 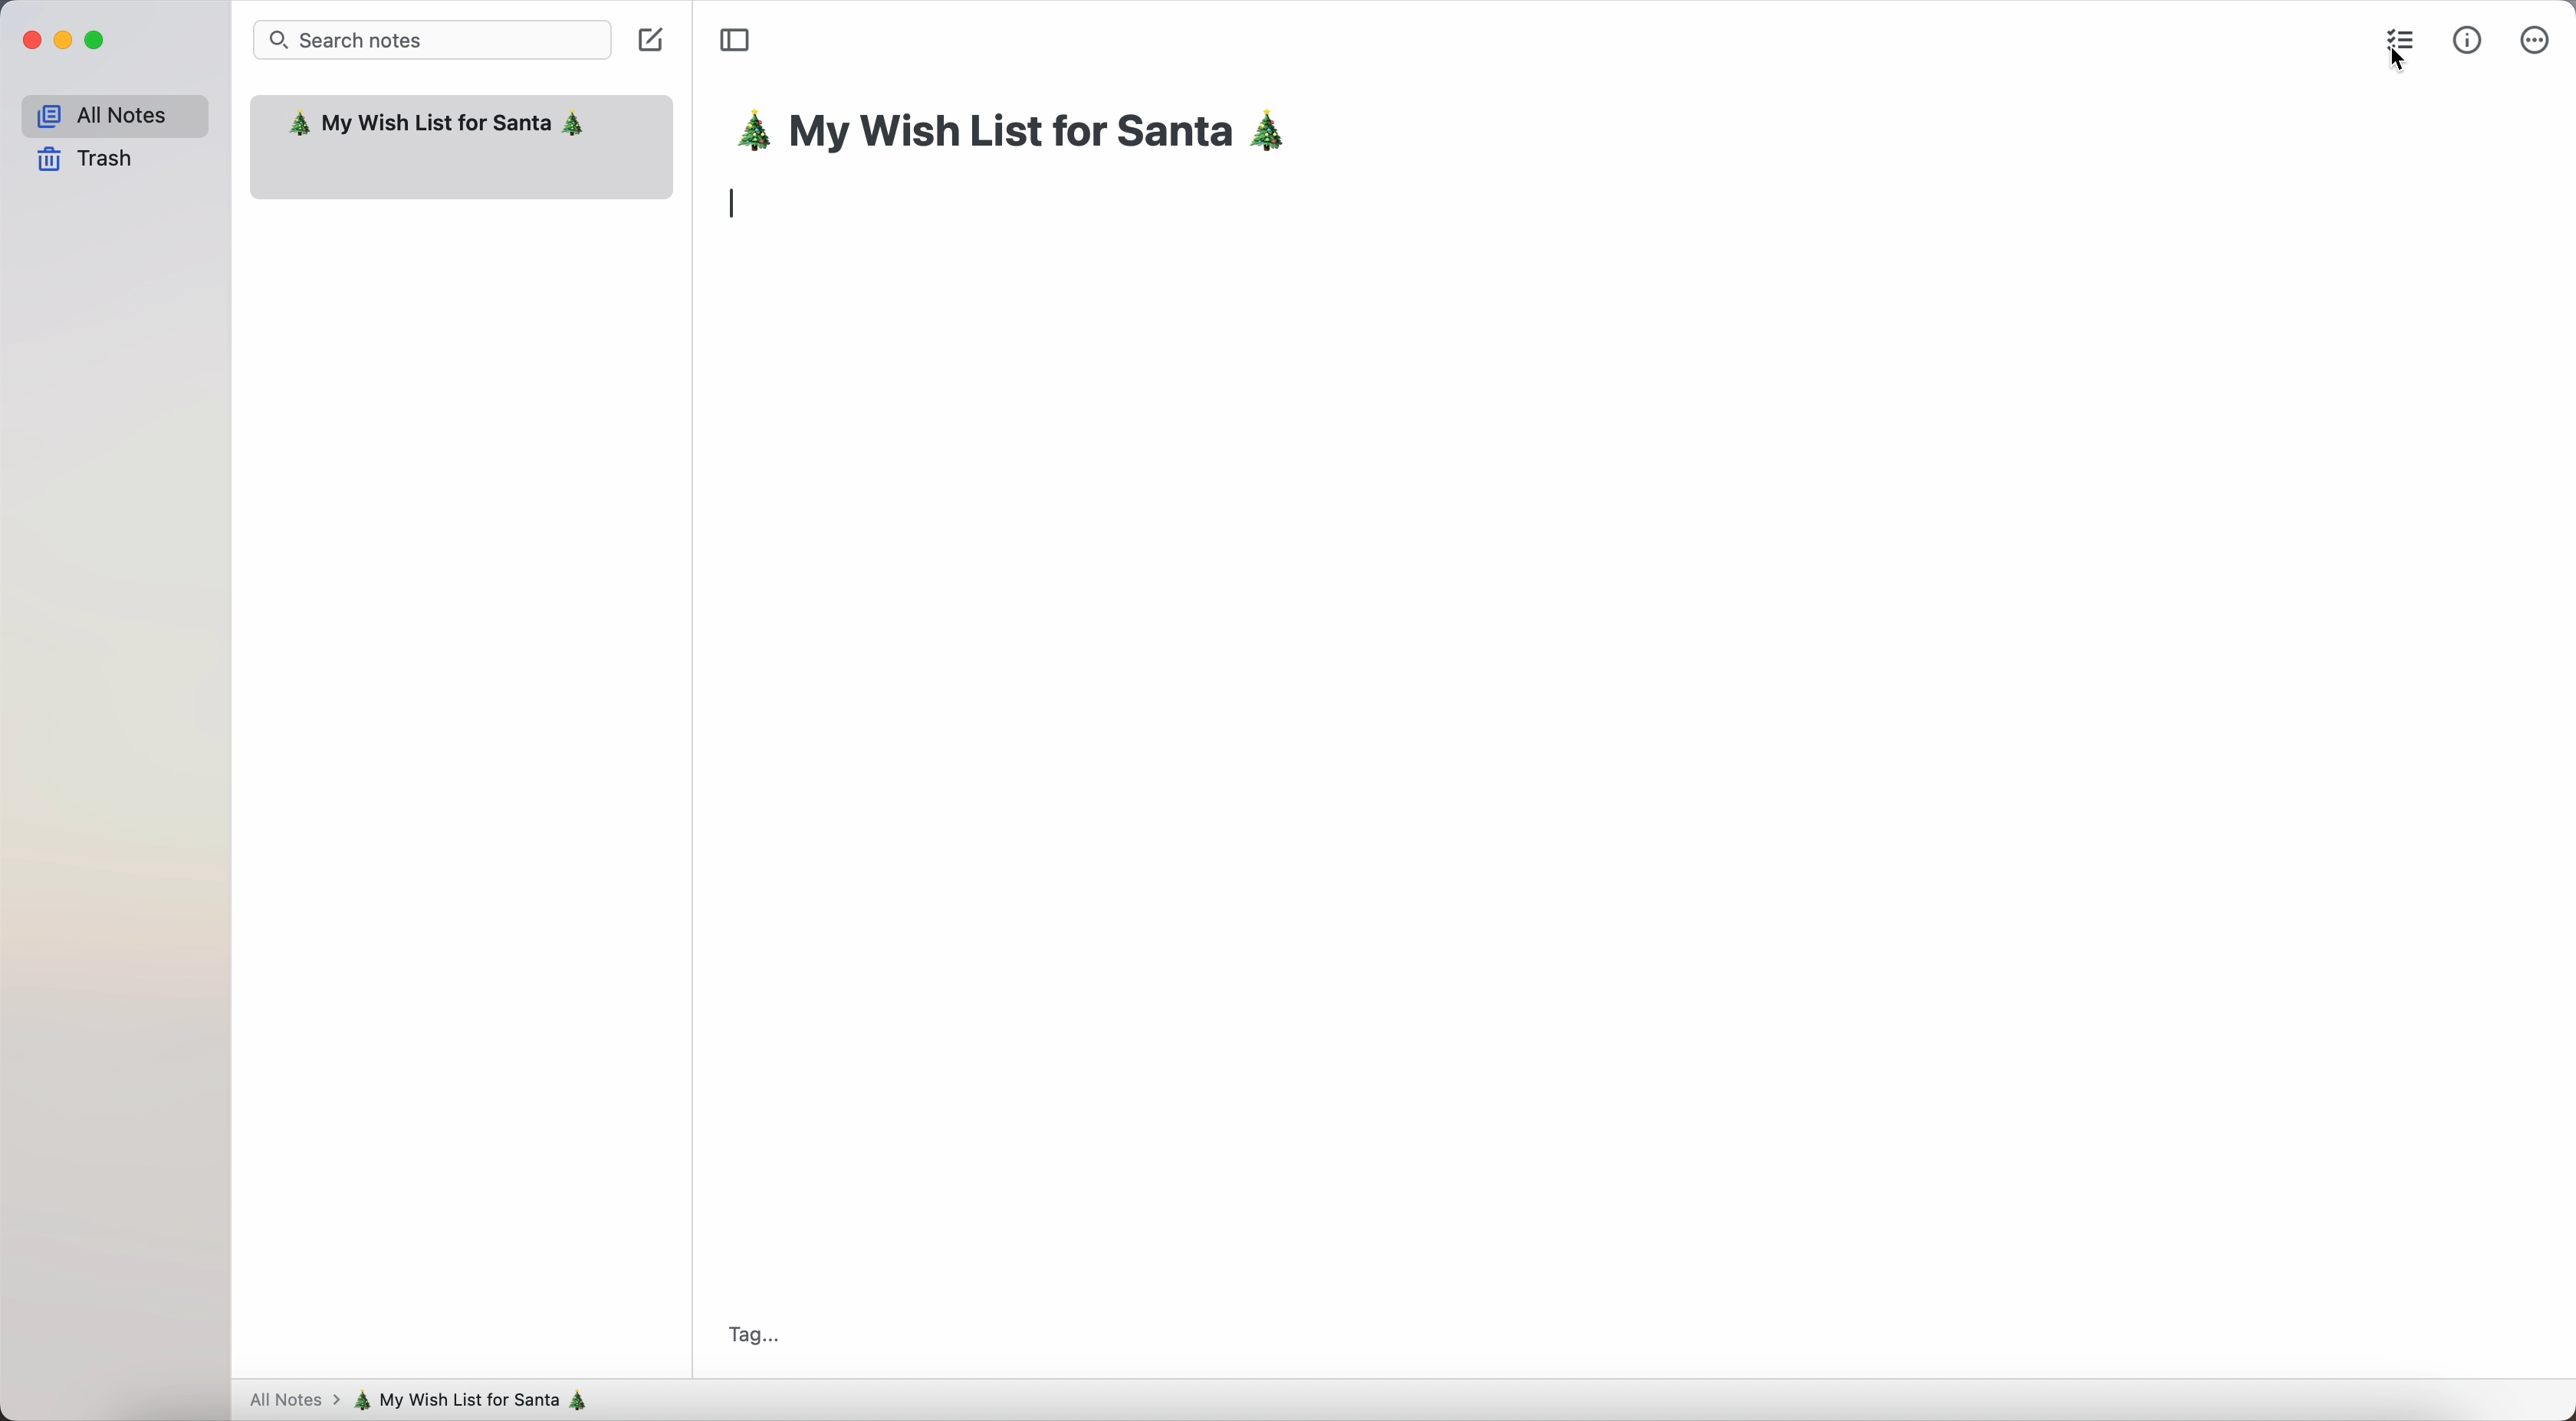 I want to click on My wish list for Santa, so click(x=437, y=126).